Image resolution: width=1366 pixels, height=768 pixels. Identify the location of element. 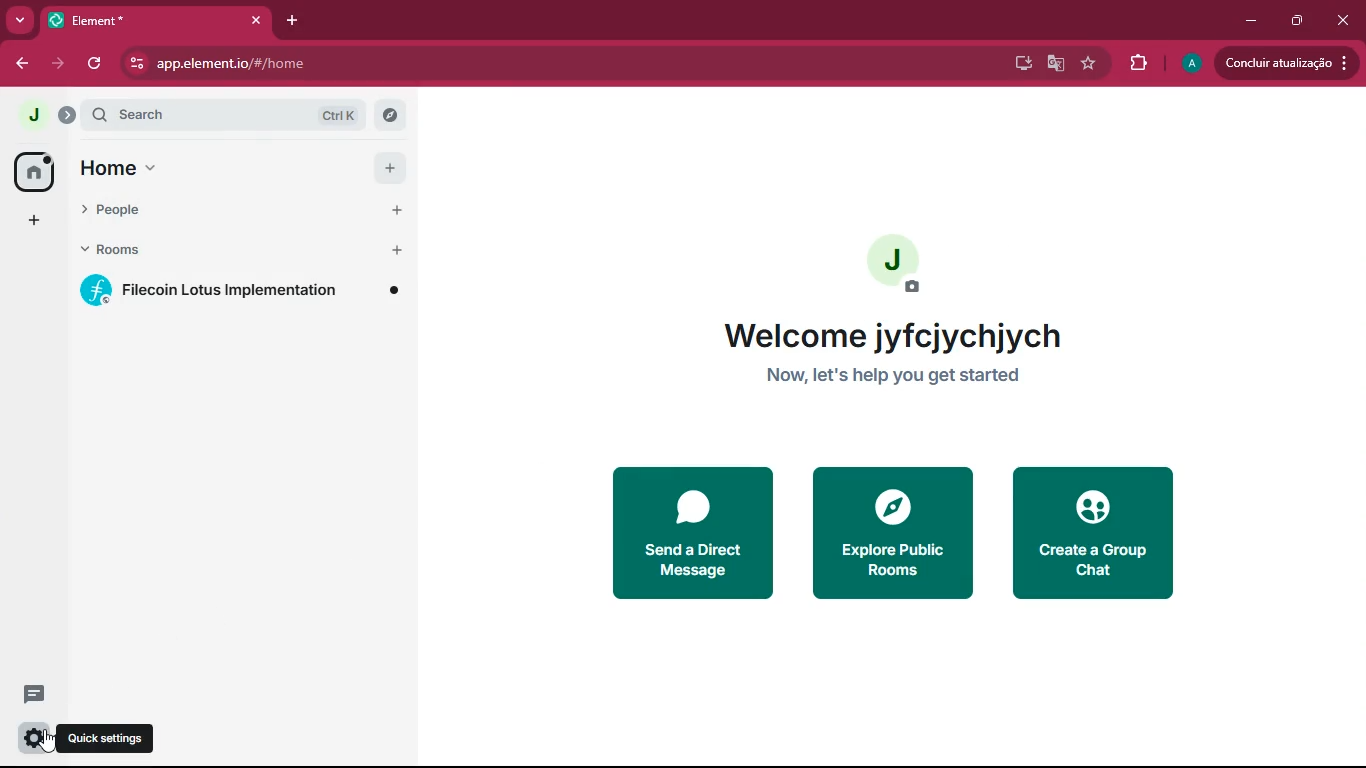
(157, 20).